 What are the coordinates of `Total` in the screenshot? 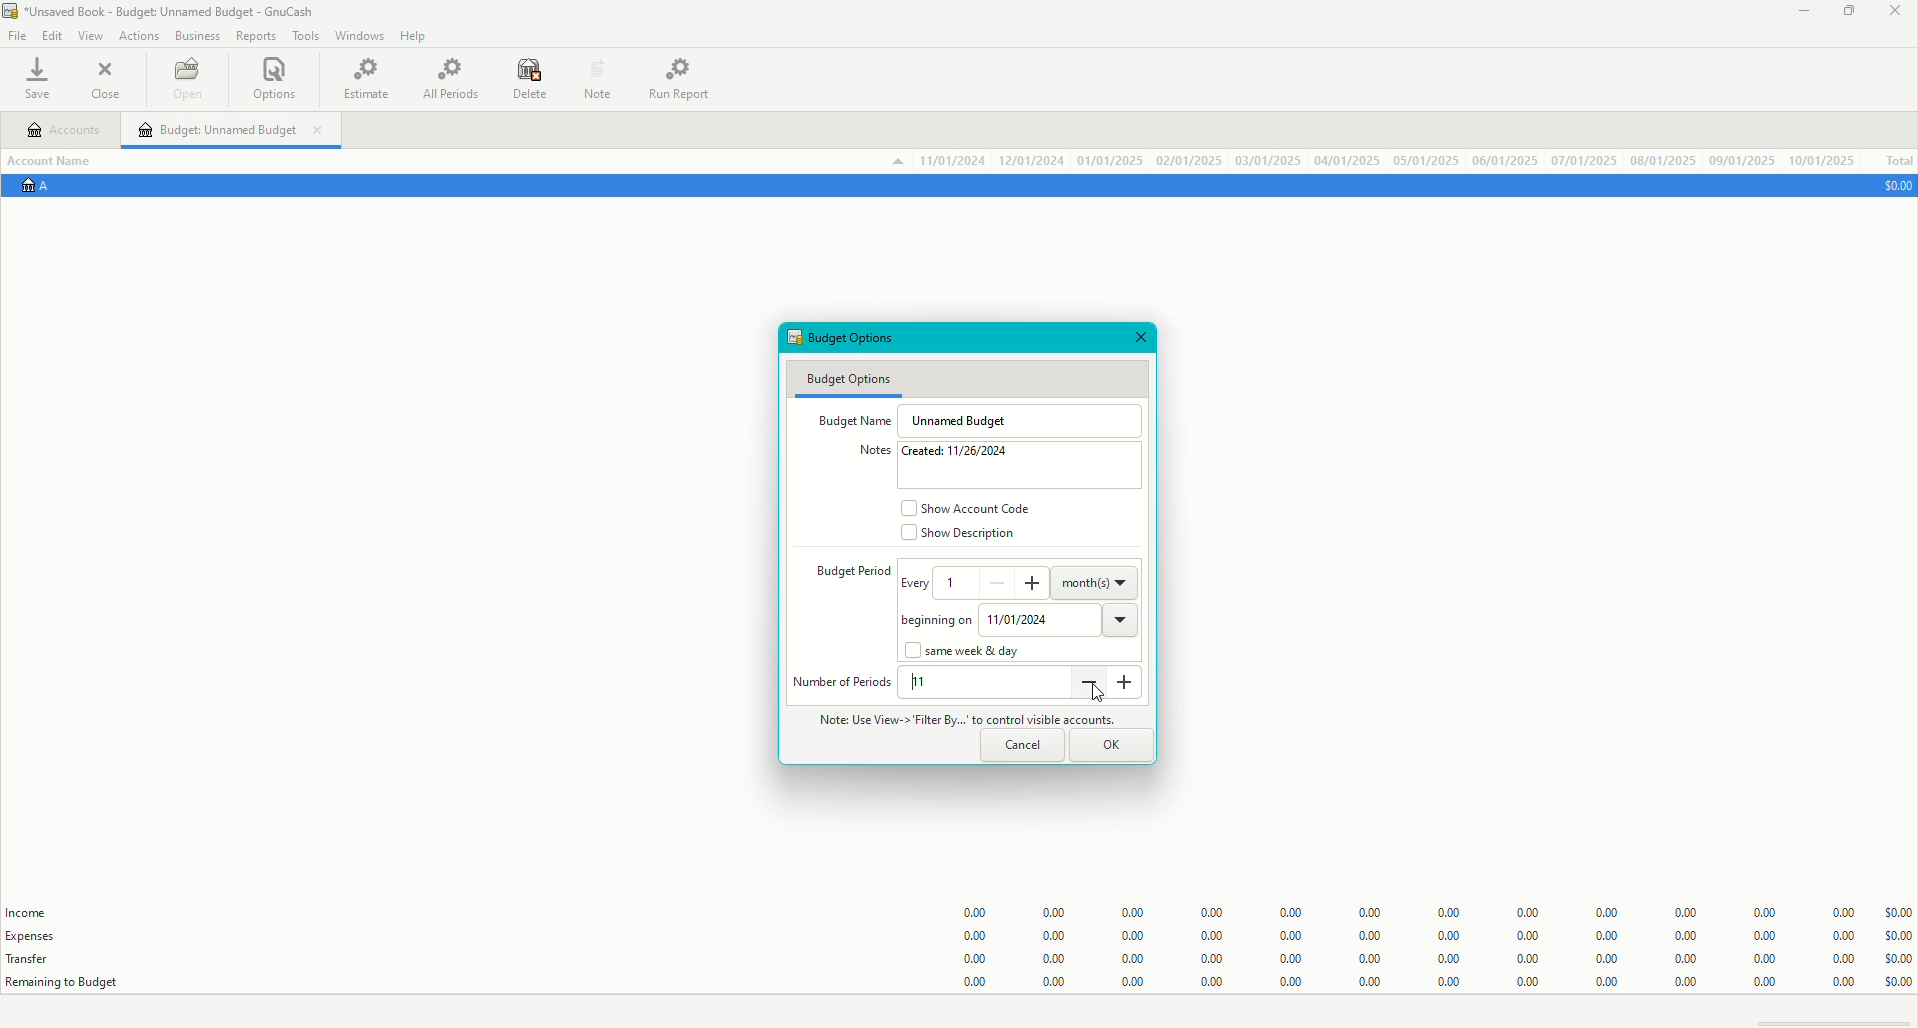 It's located at (1897, 161).